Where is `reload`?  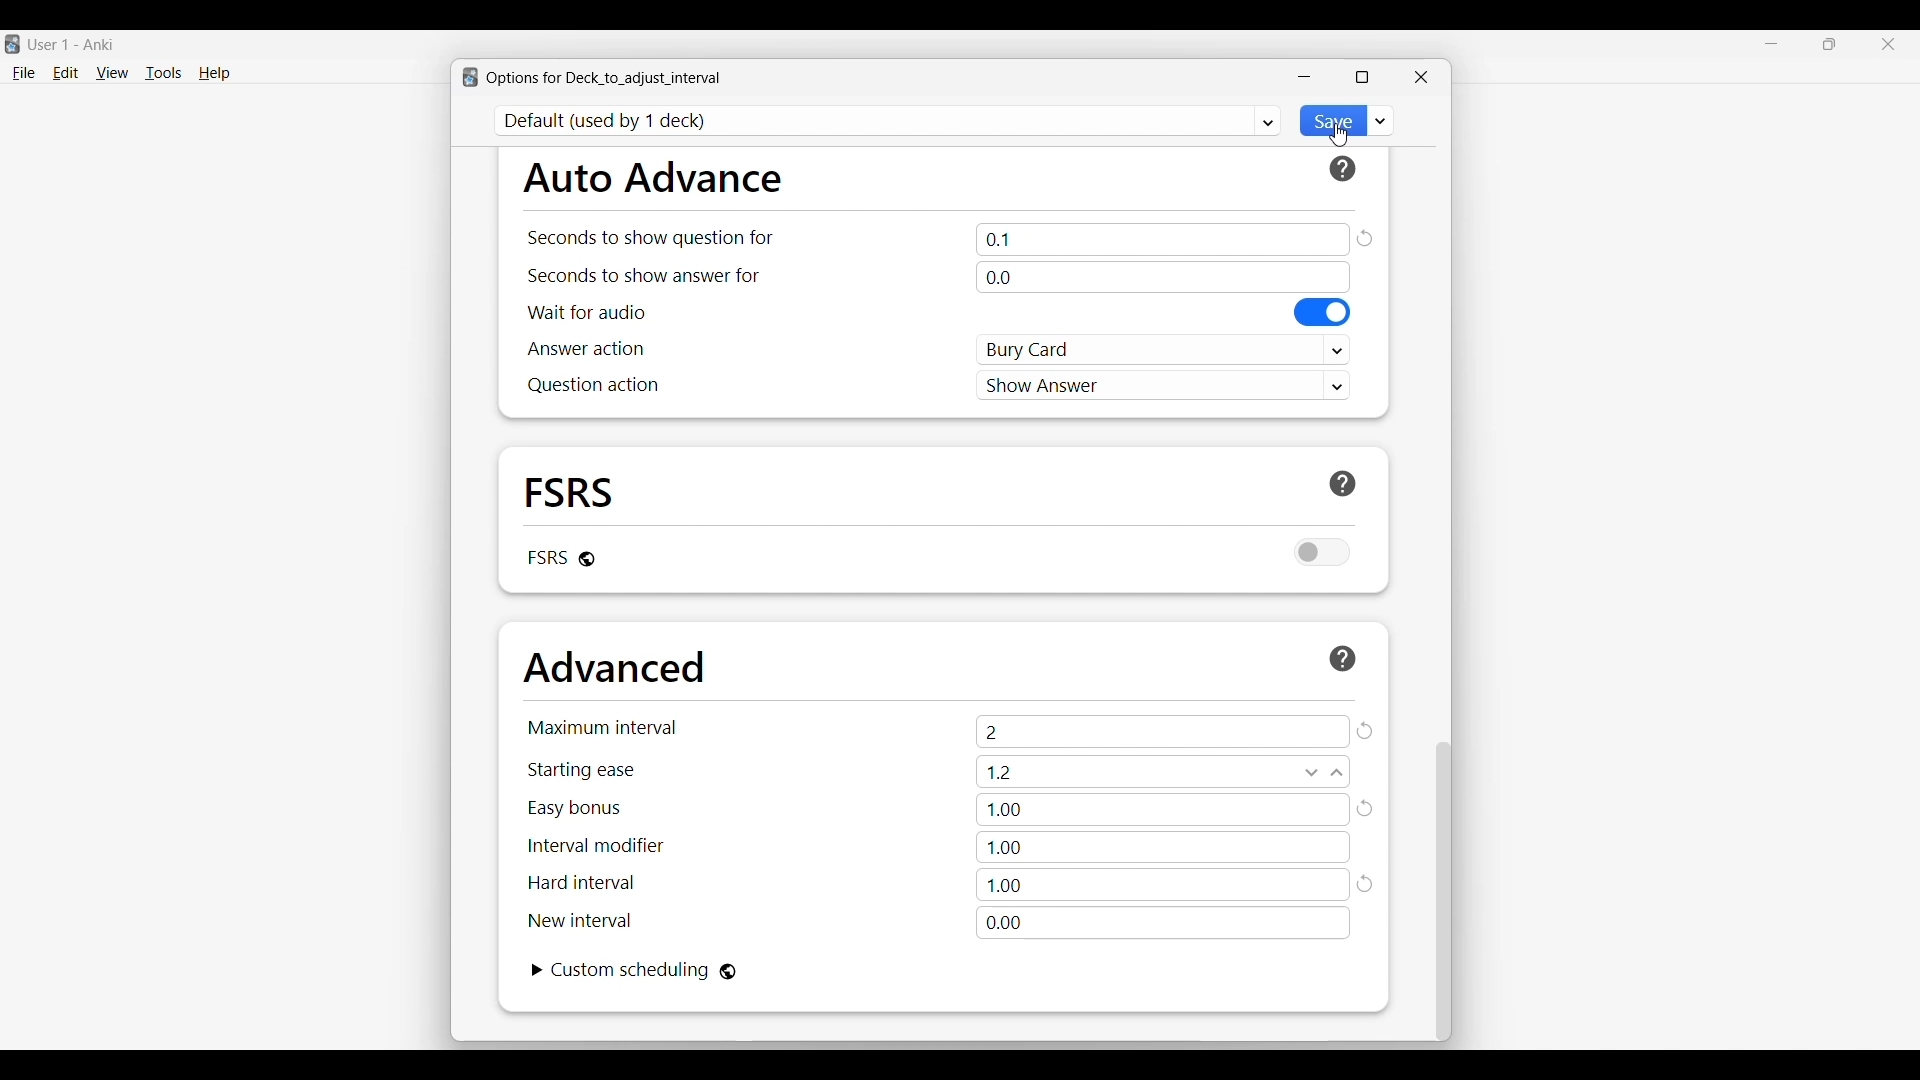
reload is located at coordinates (1367, 886).